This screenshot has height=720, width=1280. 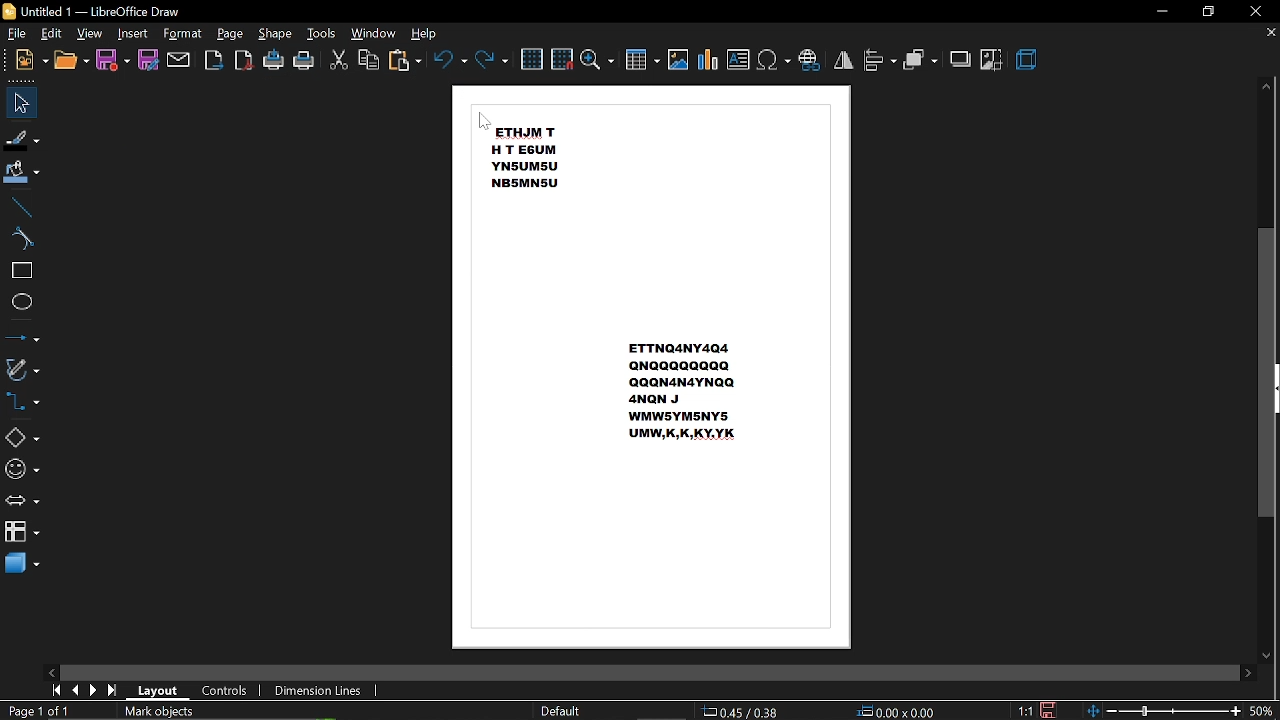 I want to click on zoom, so click(x=598, y=61).